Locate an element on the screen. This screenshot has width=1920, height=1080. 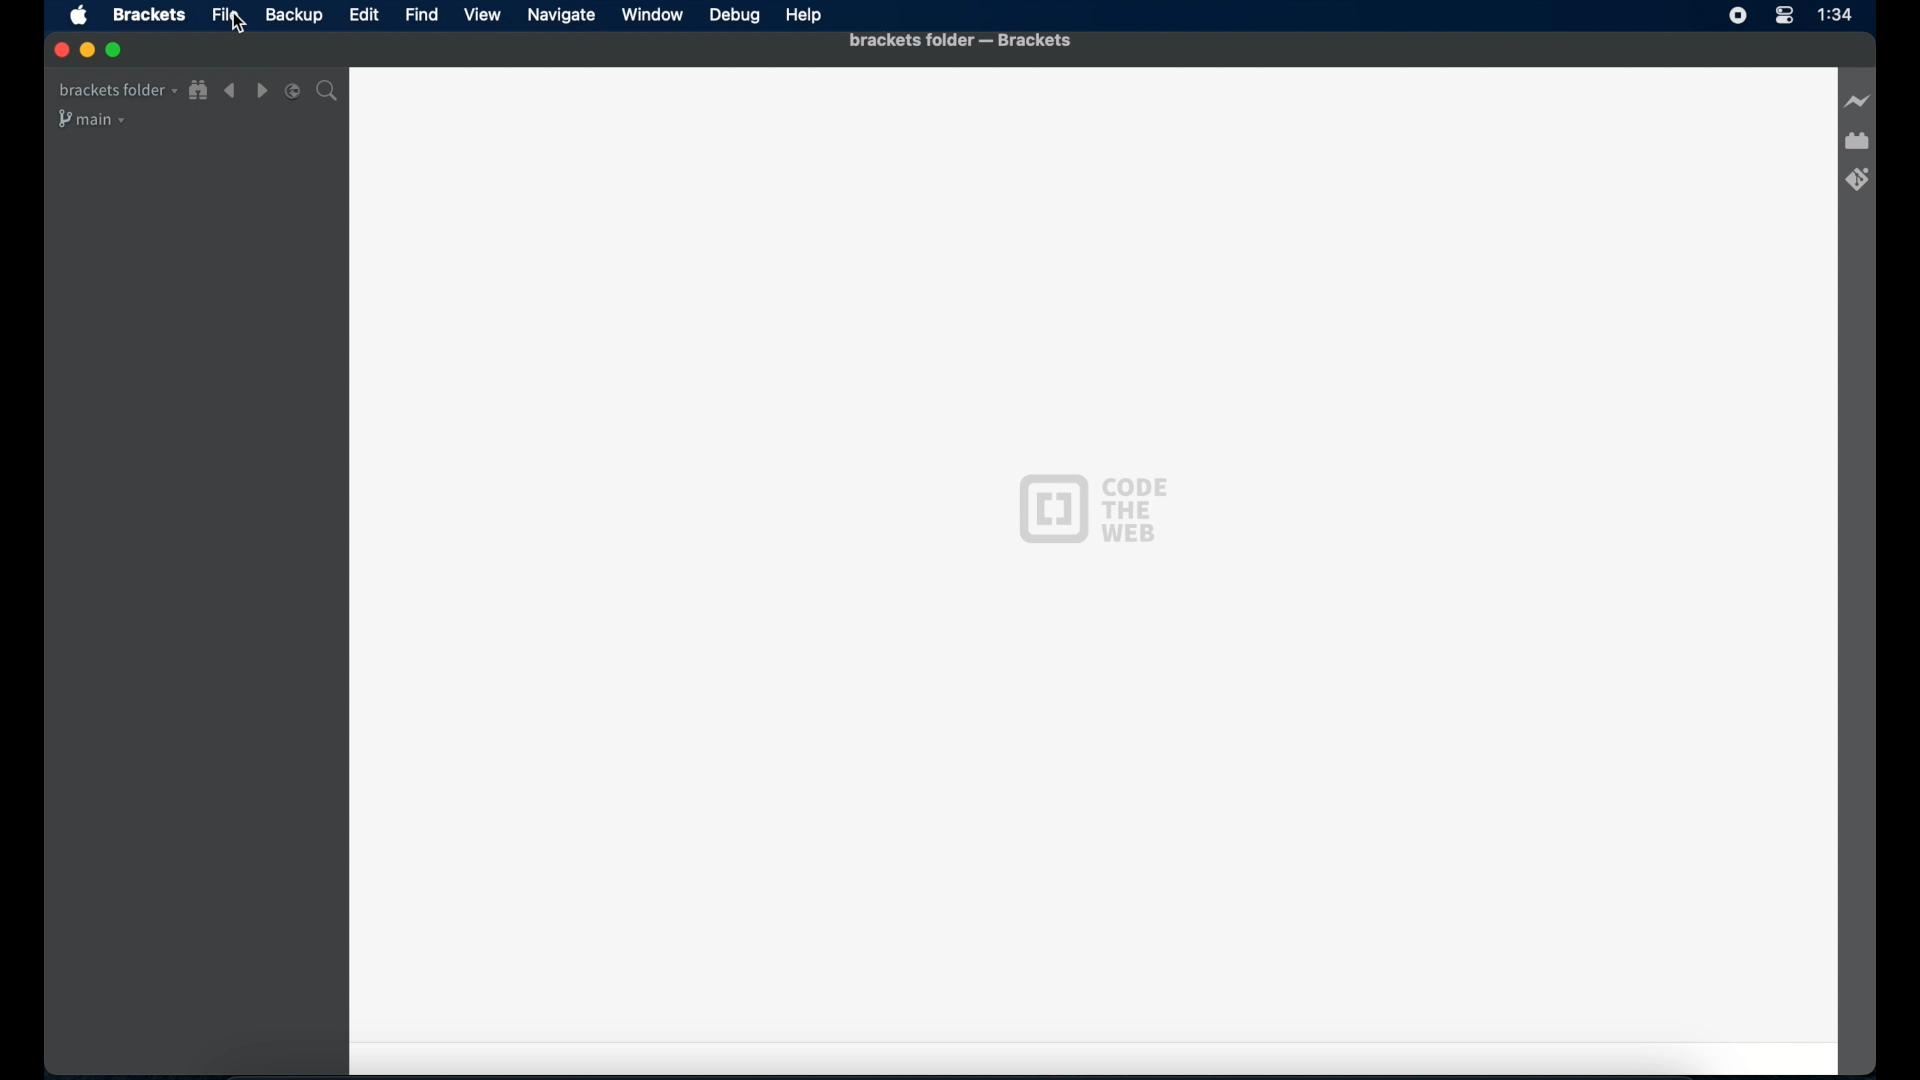
Search bar is located at coordinates (327, 91).